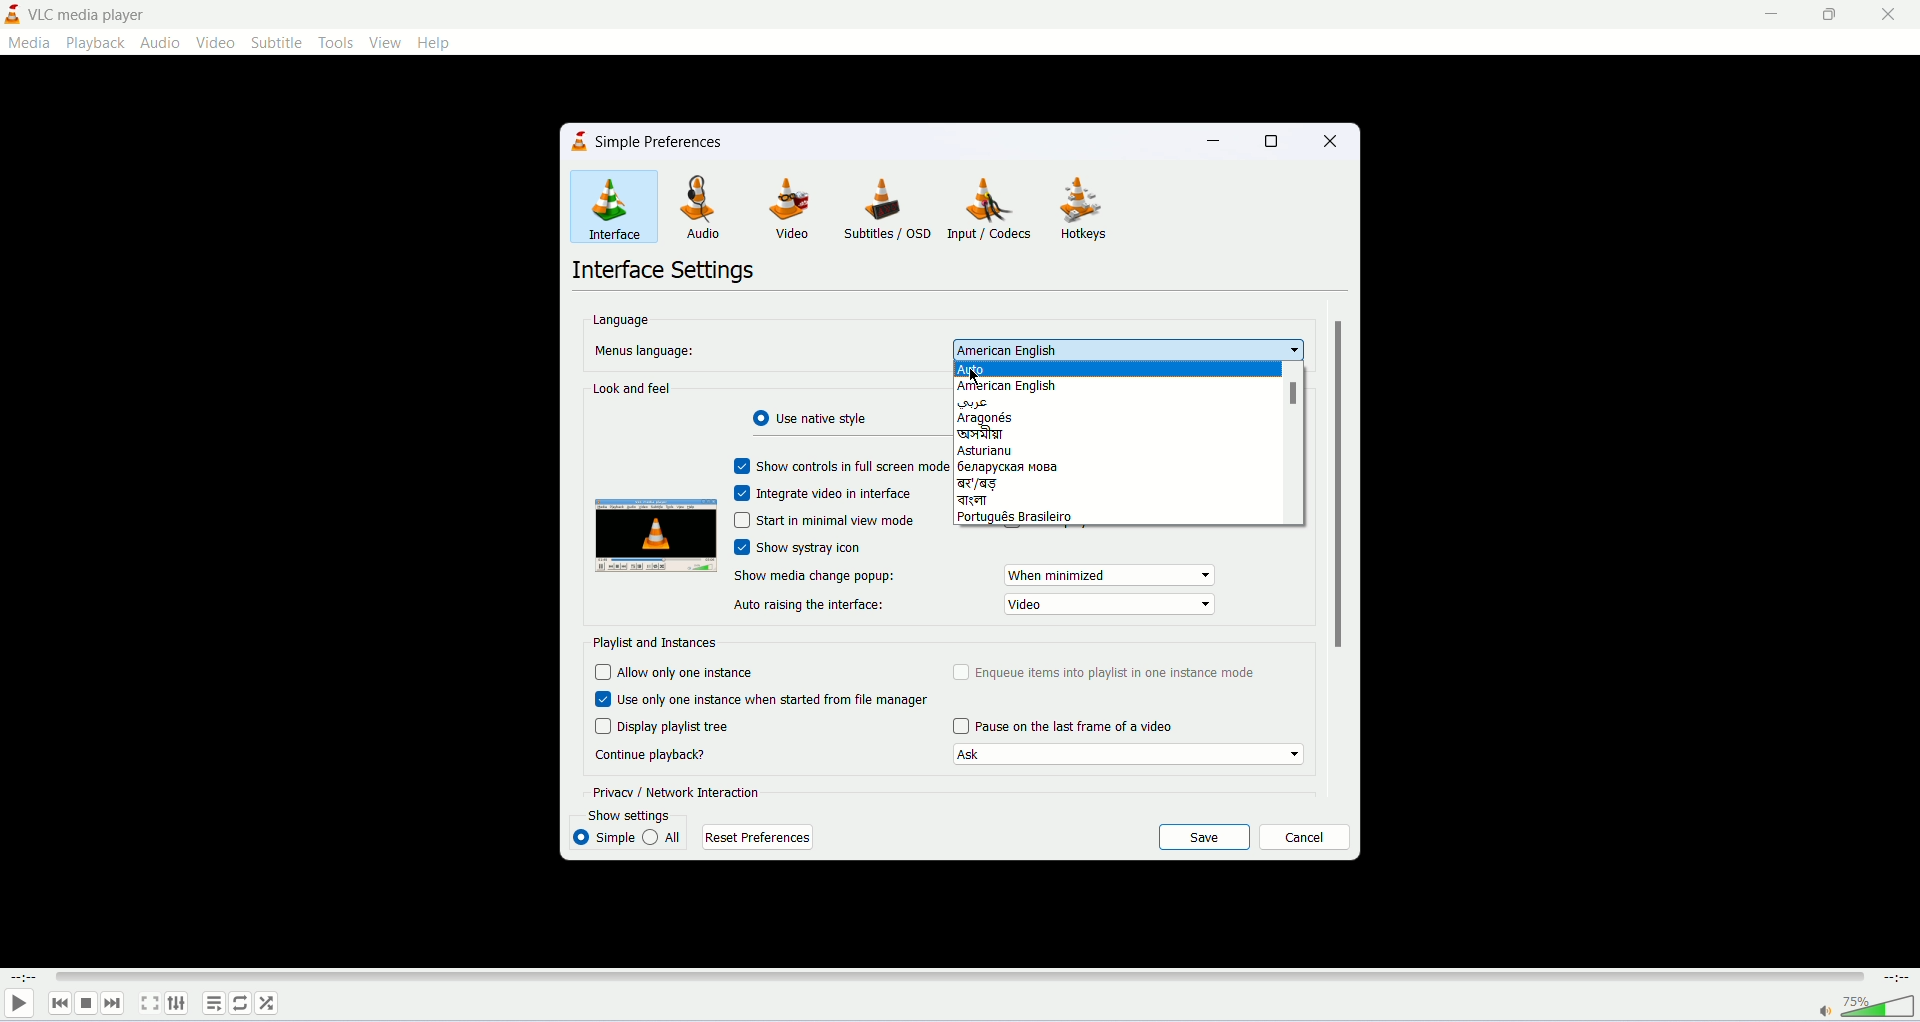  What do you see at coordinates (674, 143) in the screenshot?
I see `simple preferences` at bounding box center [674, 143].